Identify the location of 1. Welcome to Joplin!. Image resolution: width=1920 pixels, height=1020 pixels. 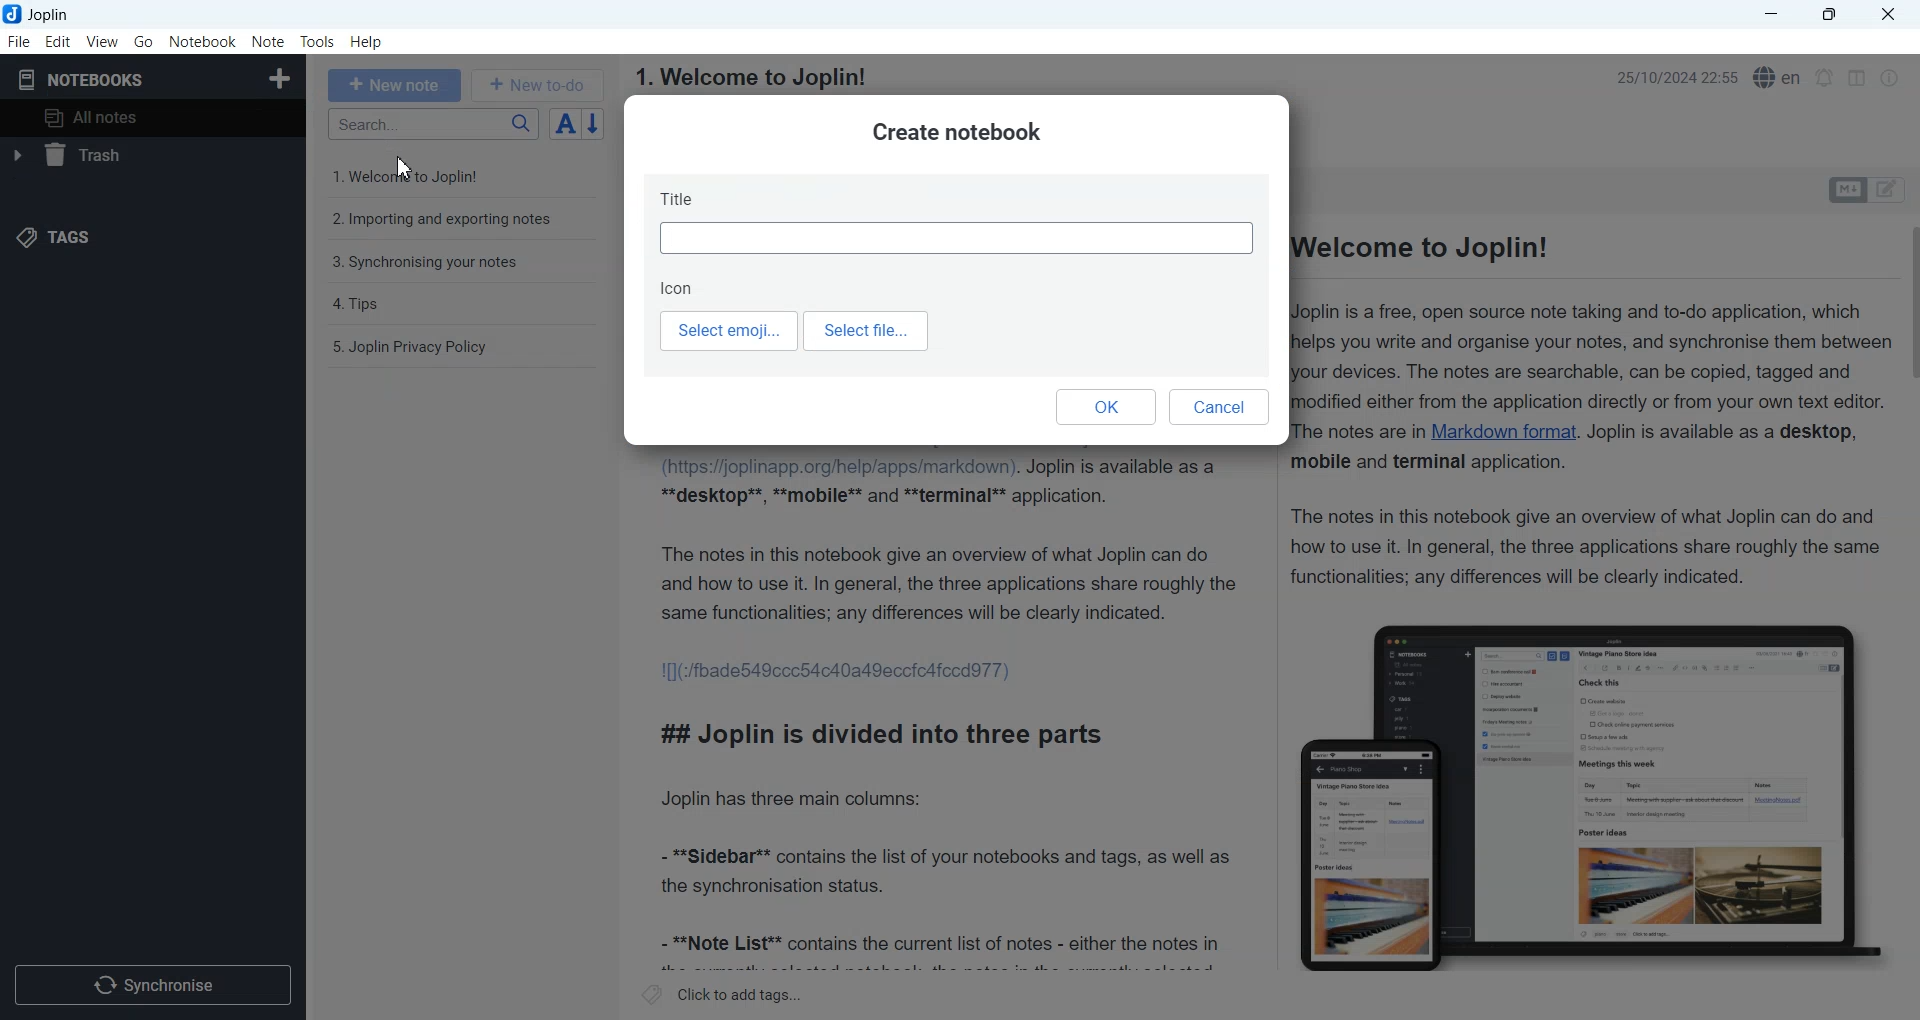
(749, 77).